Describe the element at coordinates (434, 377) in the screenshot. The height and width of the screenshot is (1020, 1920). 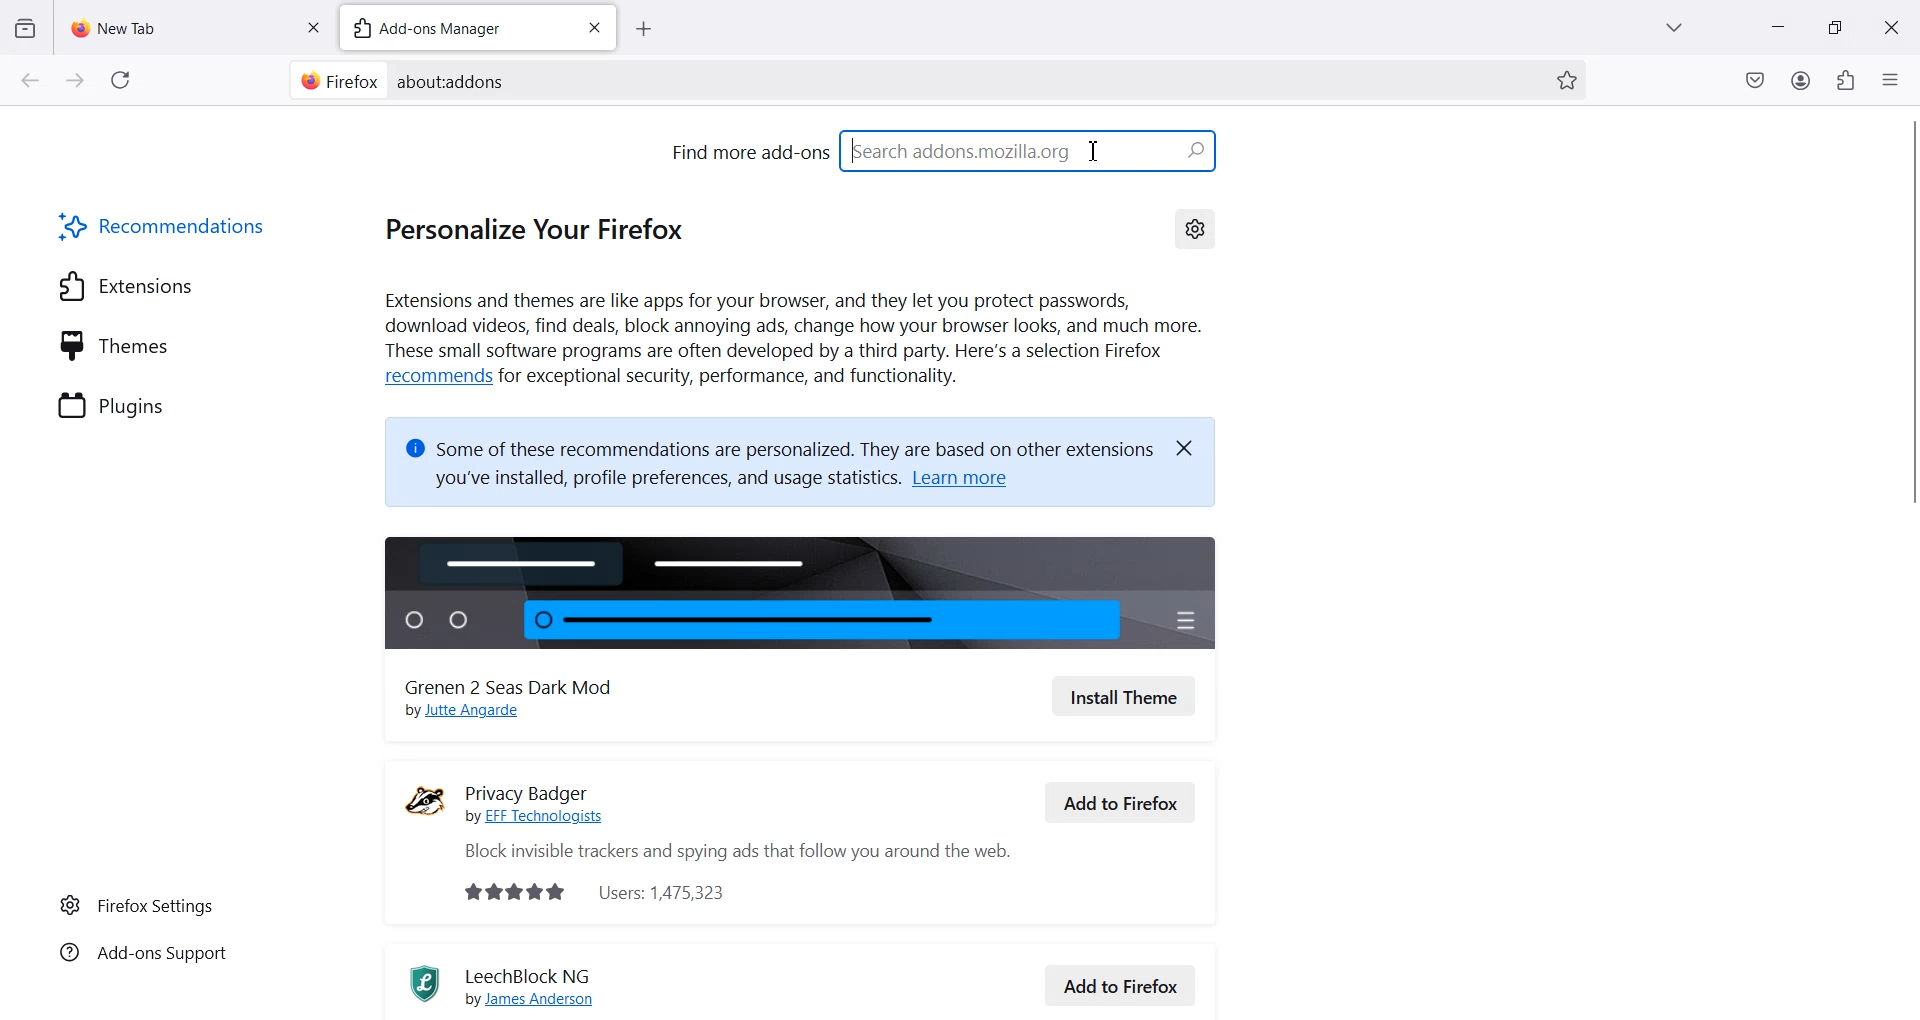
I see `recommends` at that location.